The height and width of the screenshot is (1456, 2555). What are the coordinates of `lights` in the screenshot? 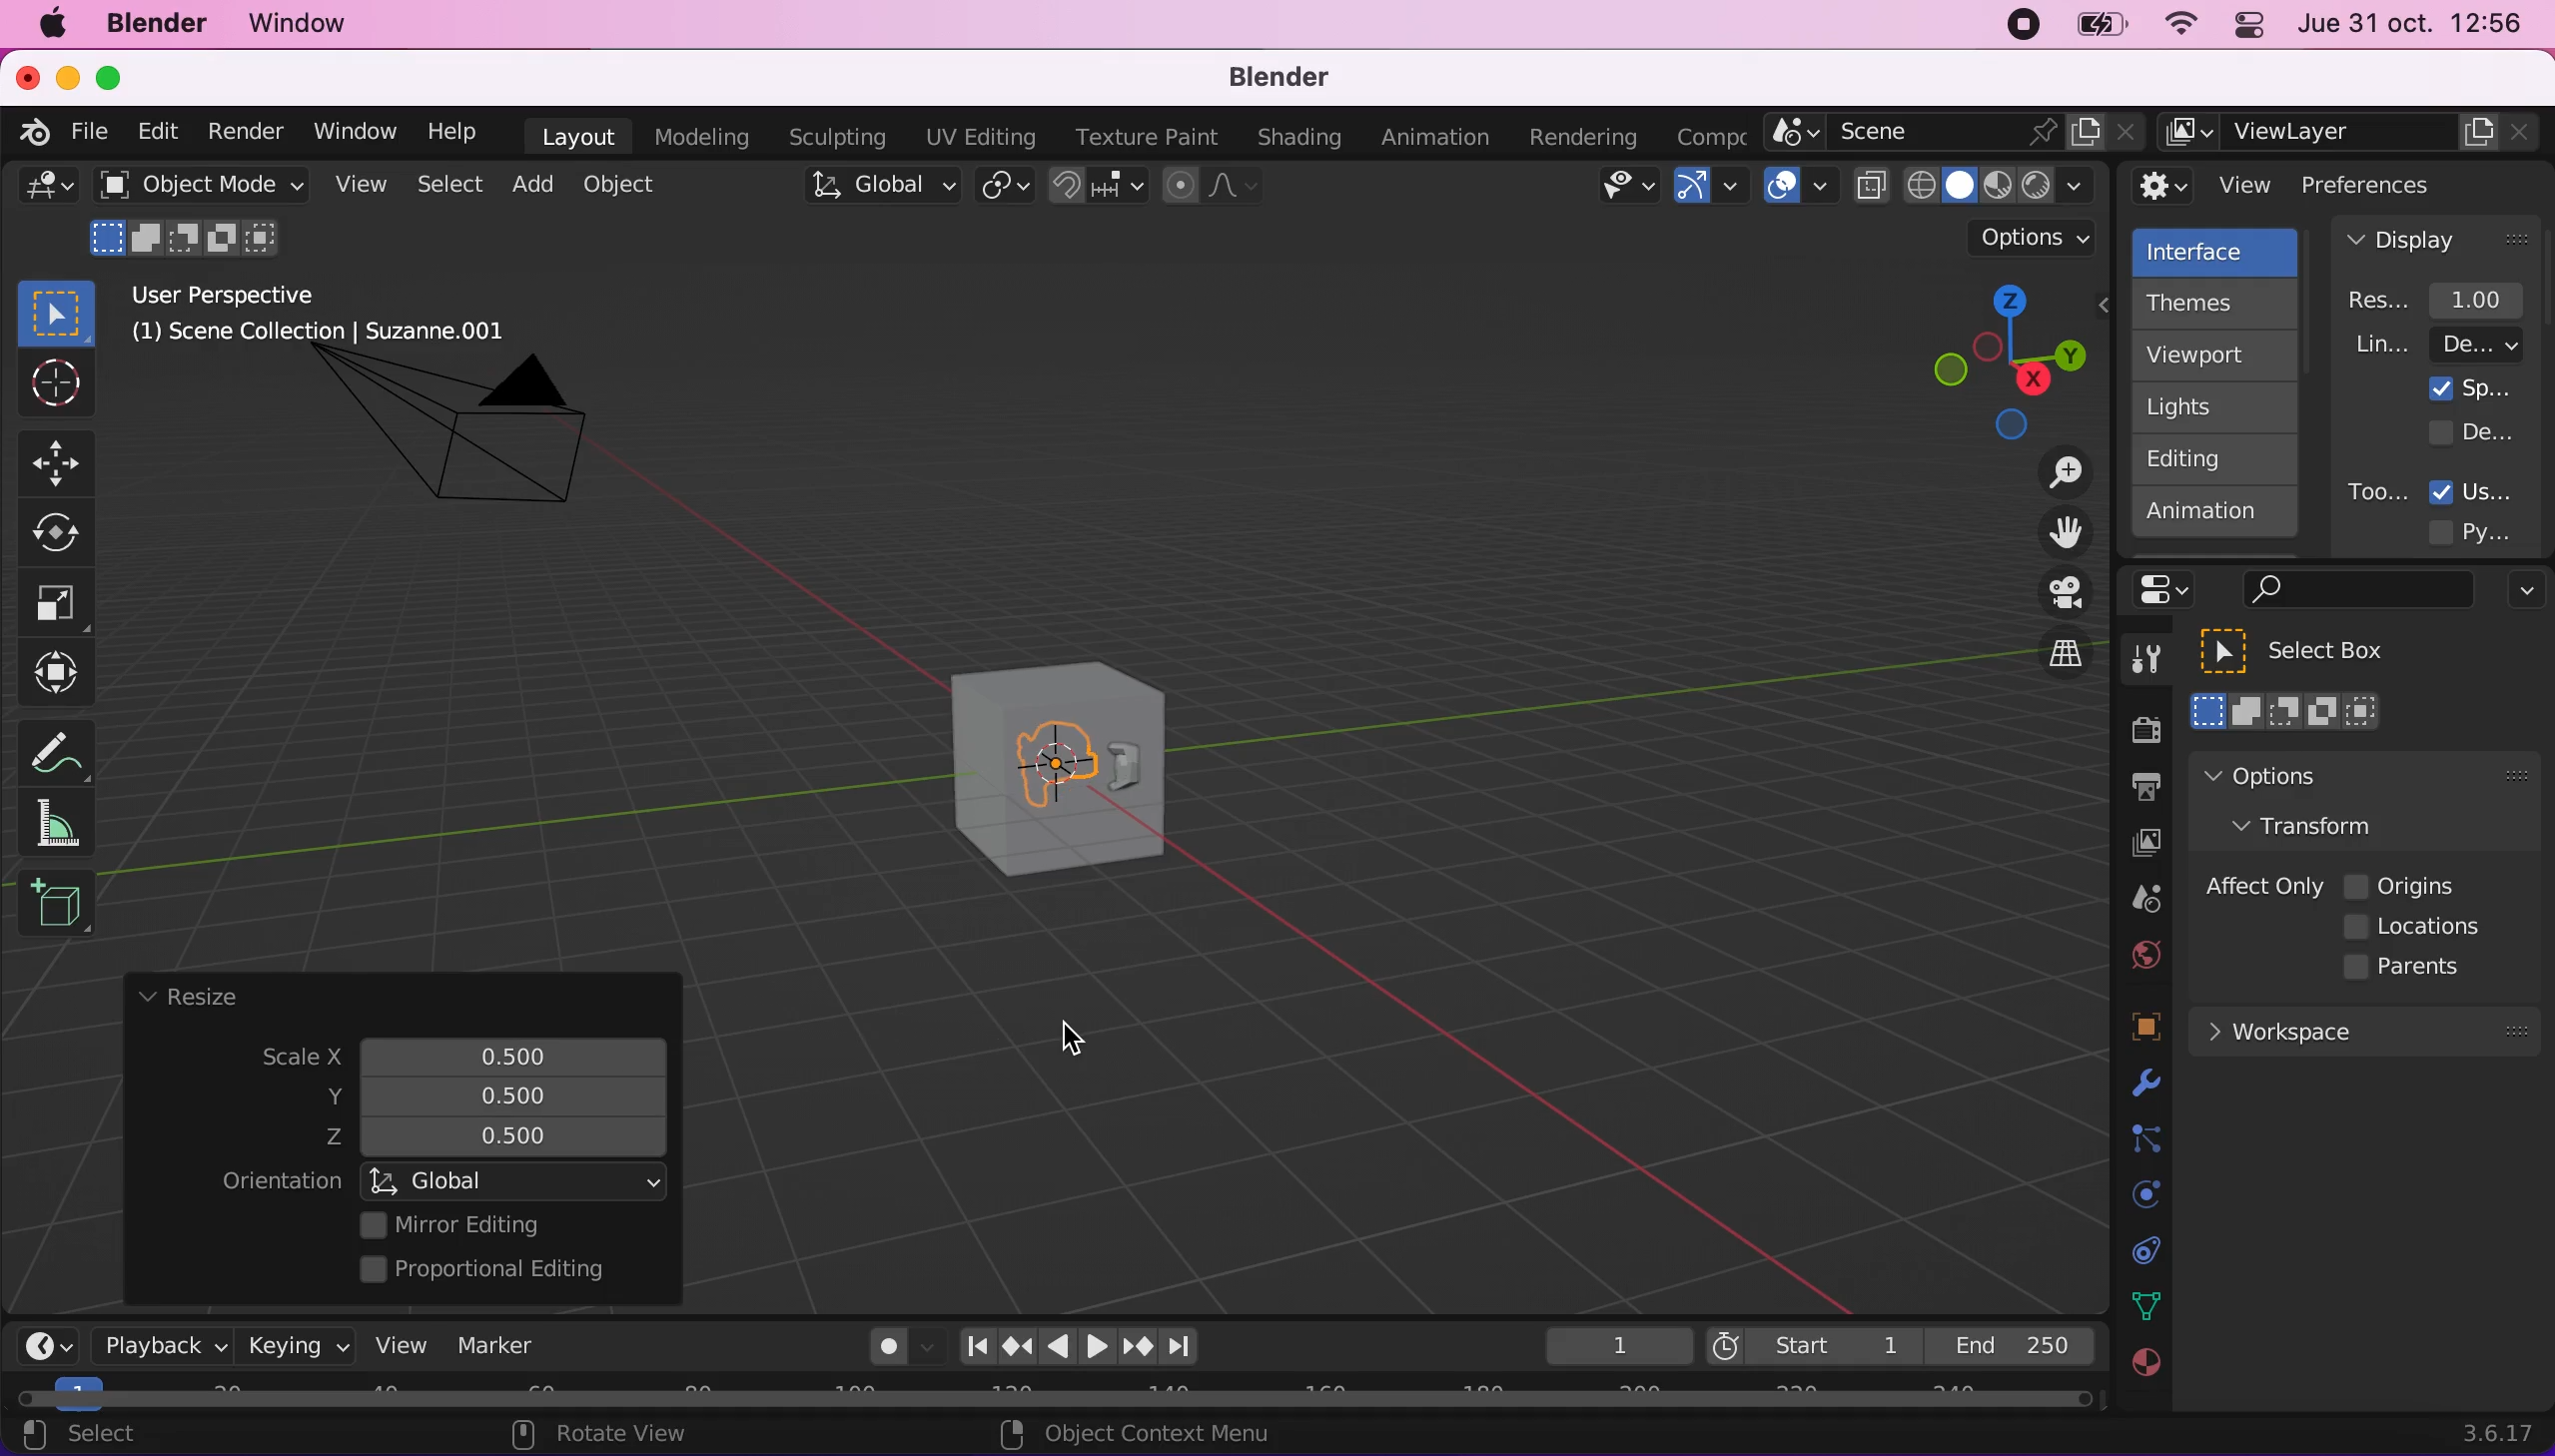 It's located at (2220, 408).